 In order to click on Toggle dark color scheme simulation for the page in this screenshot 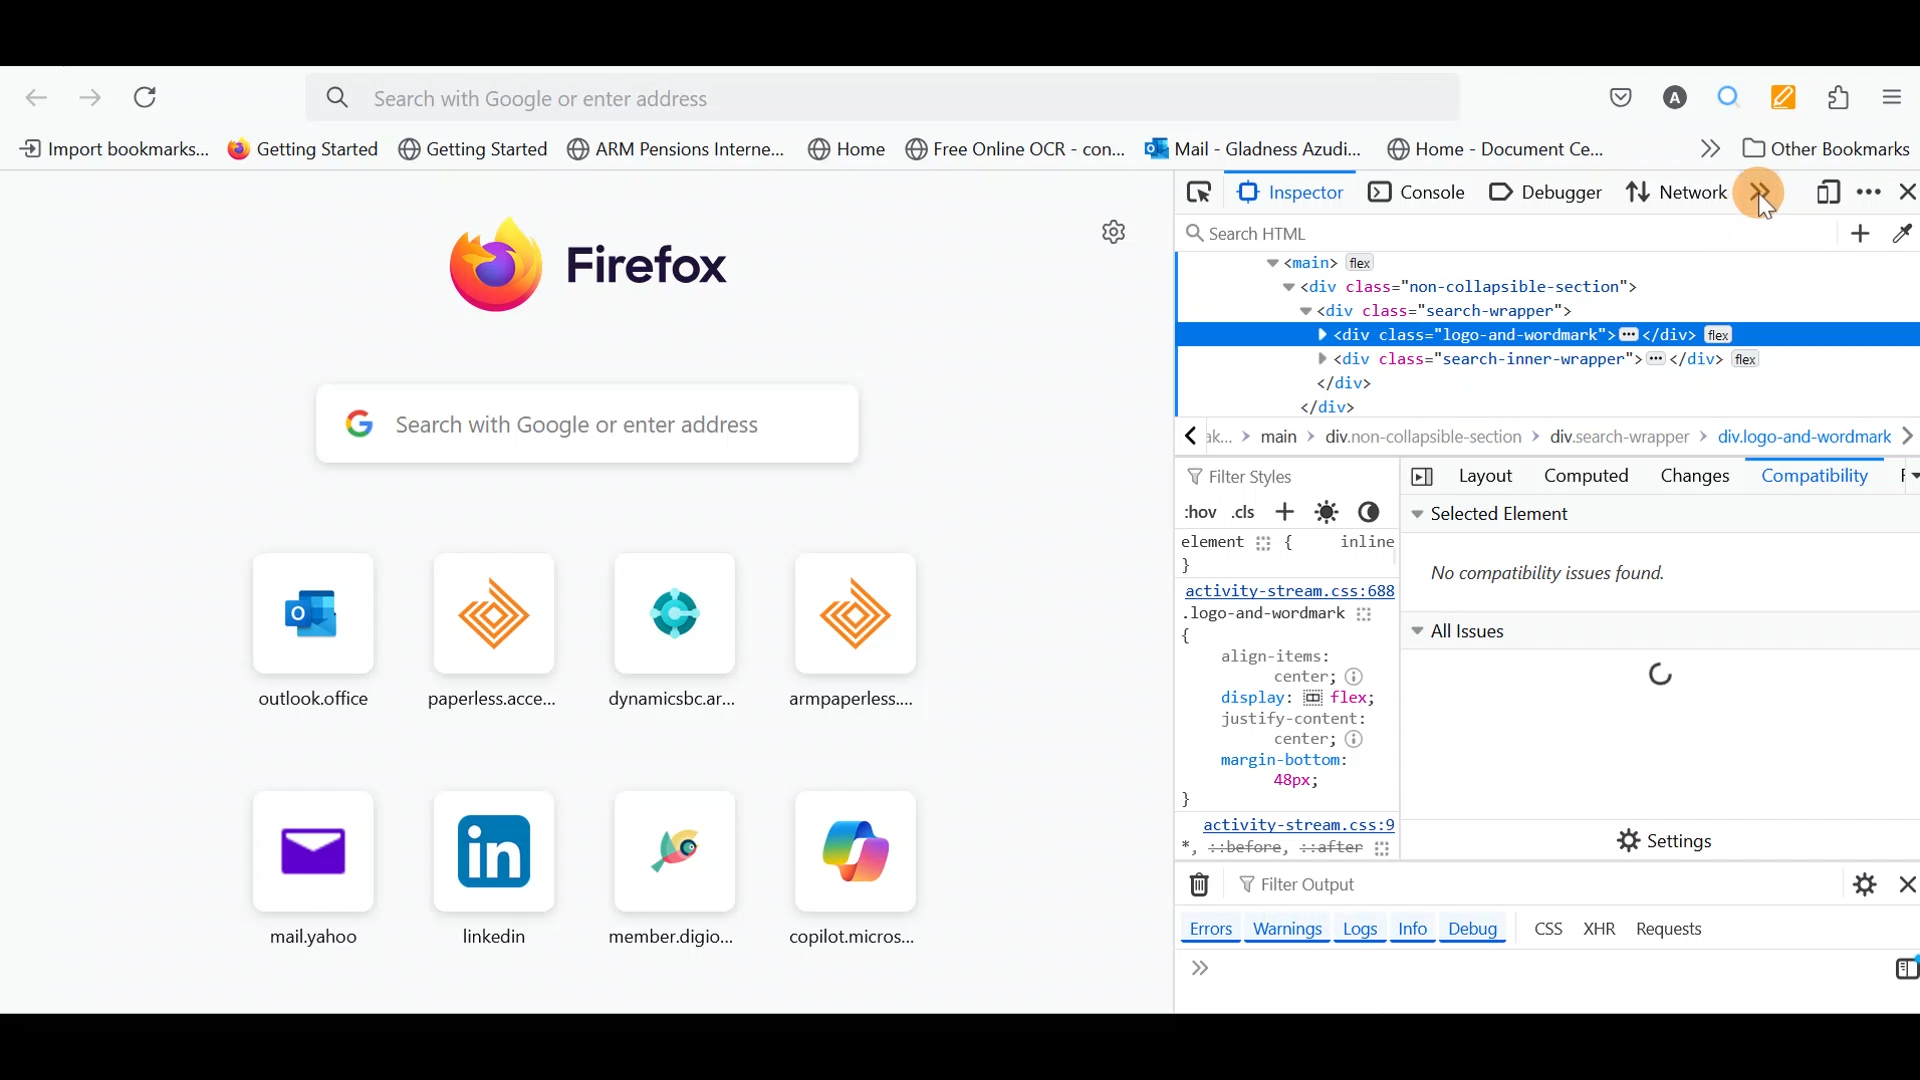, I will do `click(1379, 514)`.